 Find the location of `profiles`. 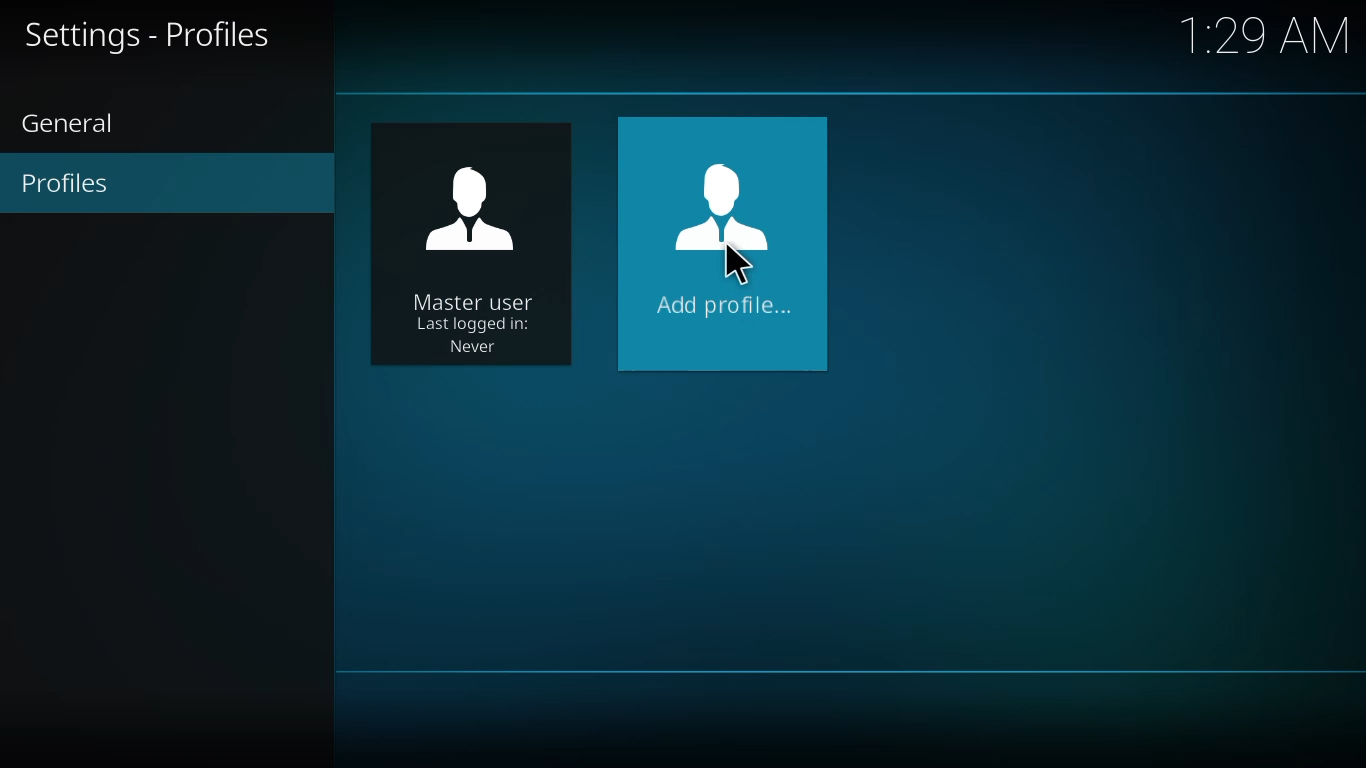

profiles is located at coordinates (69, 183).